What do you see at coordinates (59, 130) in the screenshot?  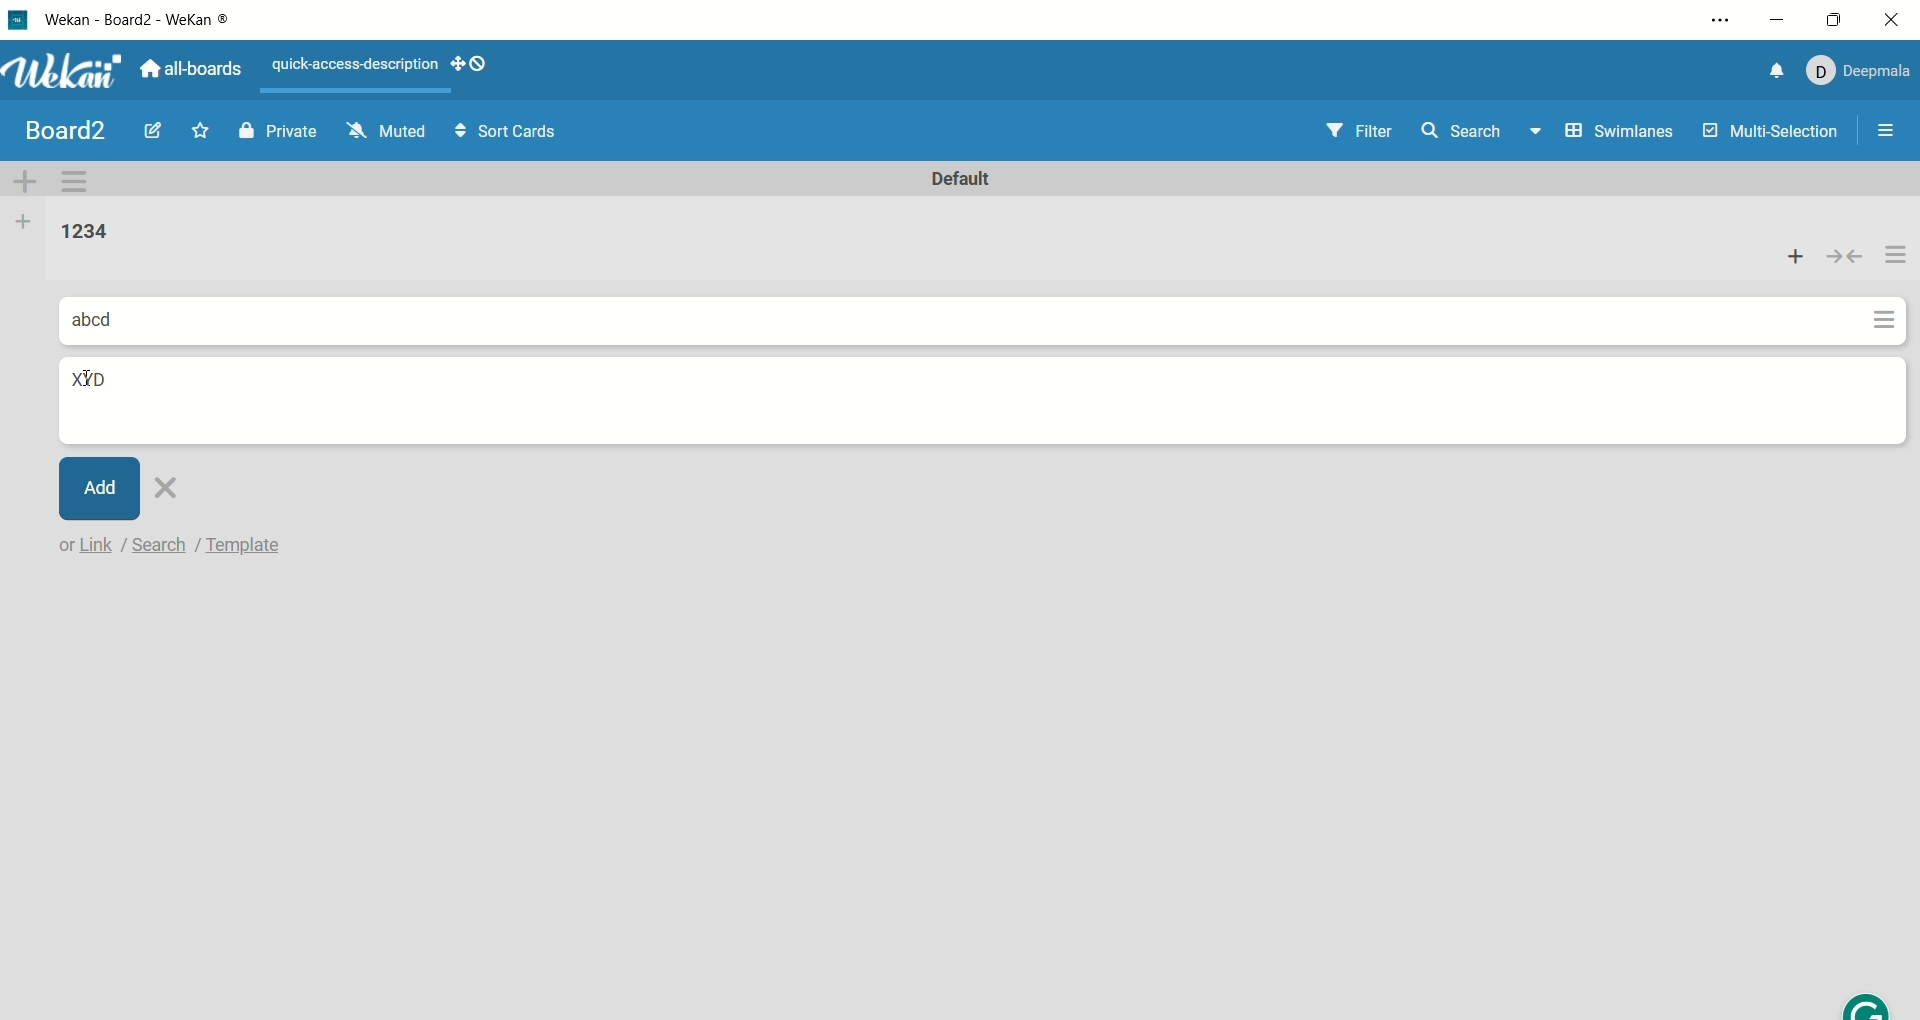 I see `title` at bounding box center [59, 130].